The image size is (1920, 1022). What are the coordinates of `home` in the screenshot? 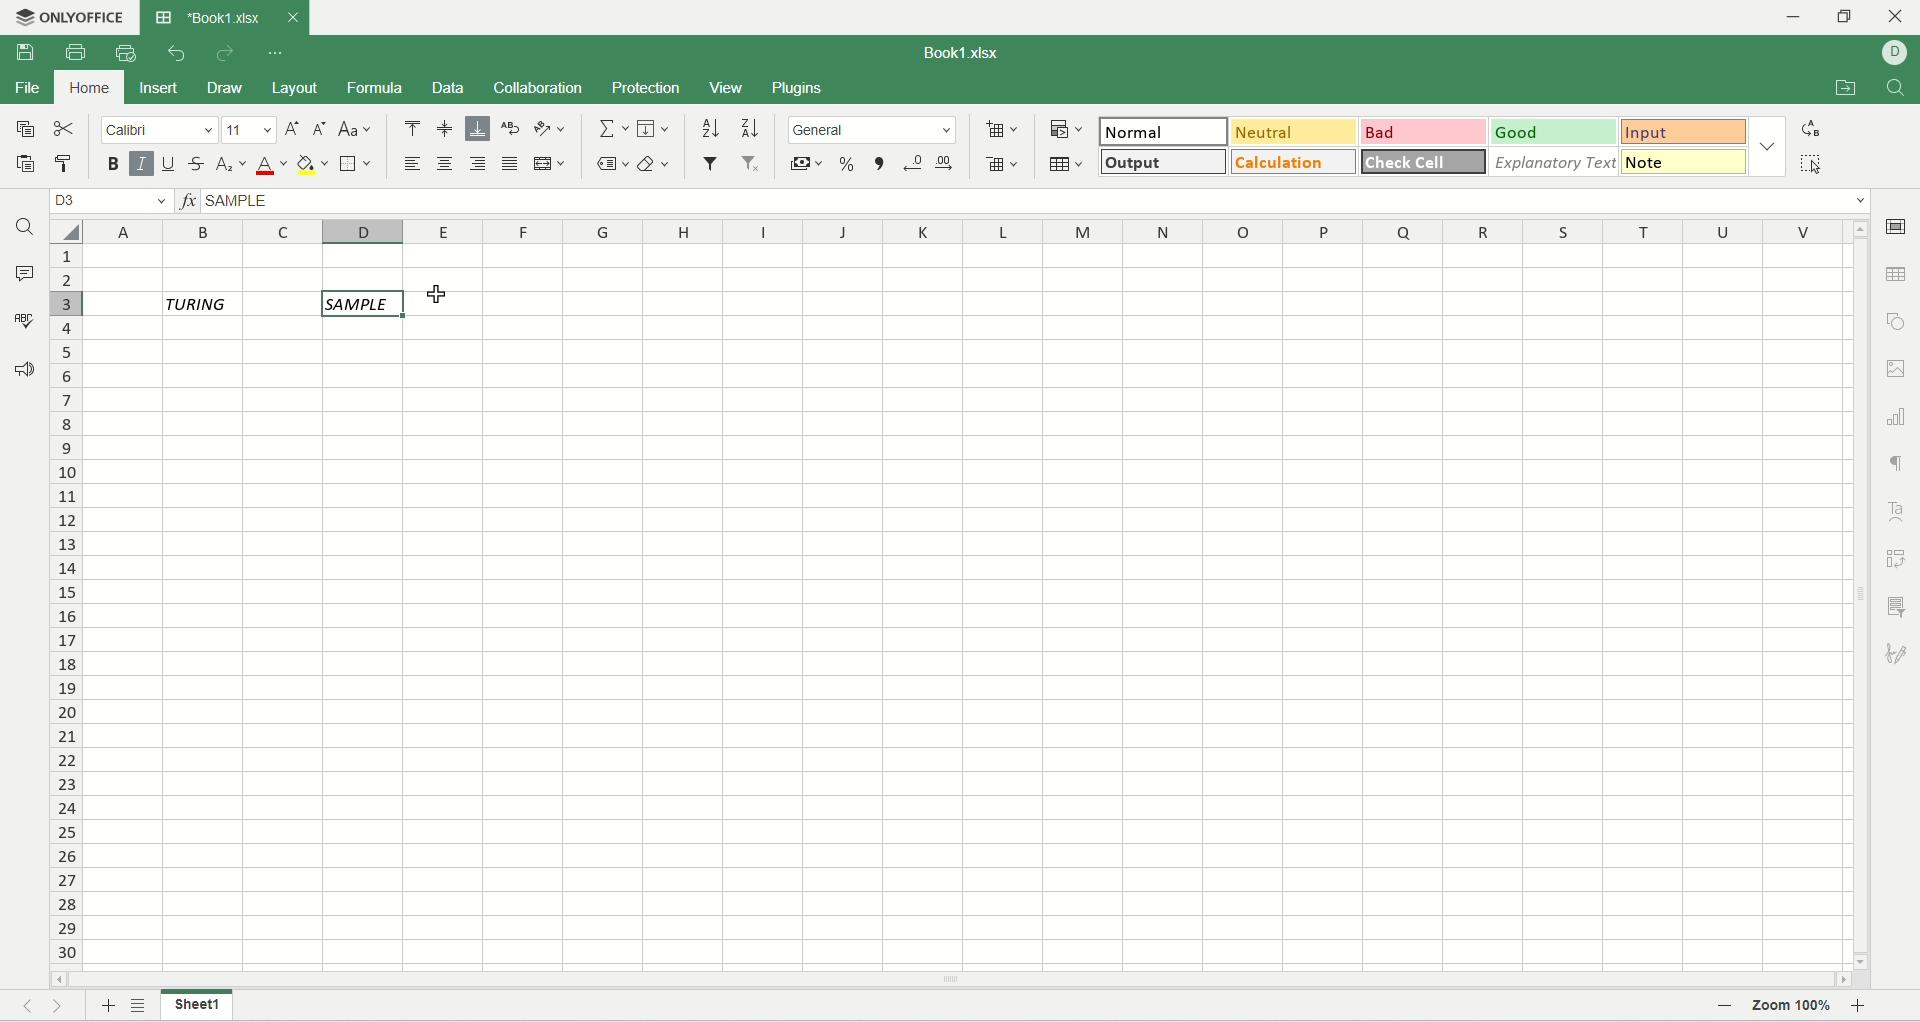 It's located at (89, 88).